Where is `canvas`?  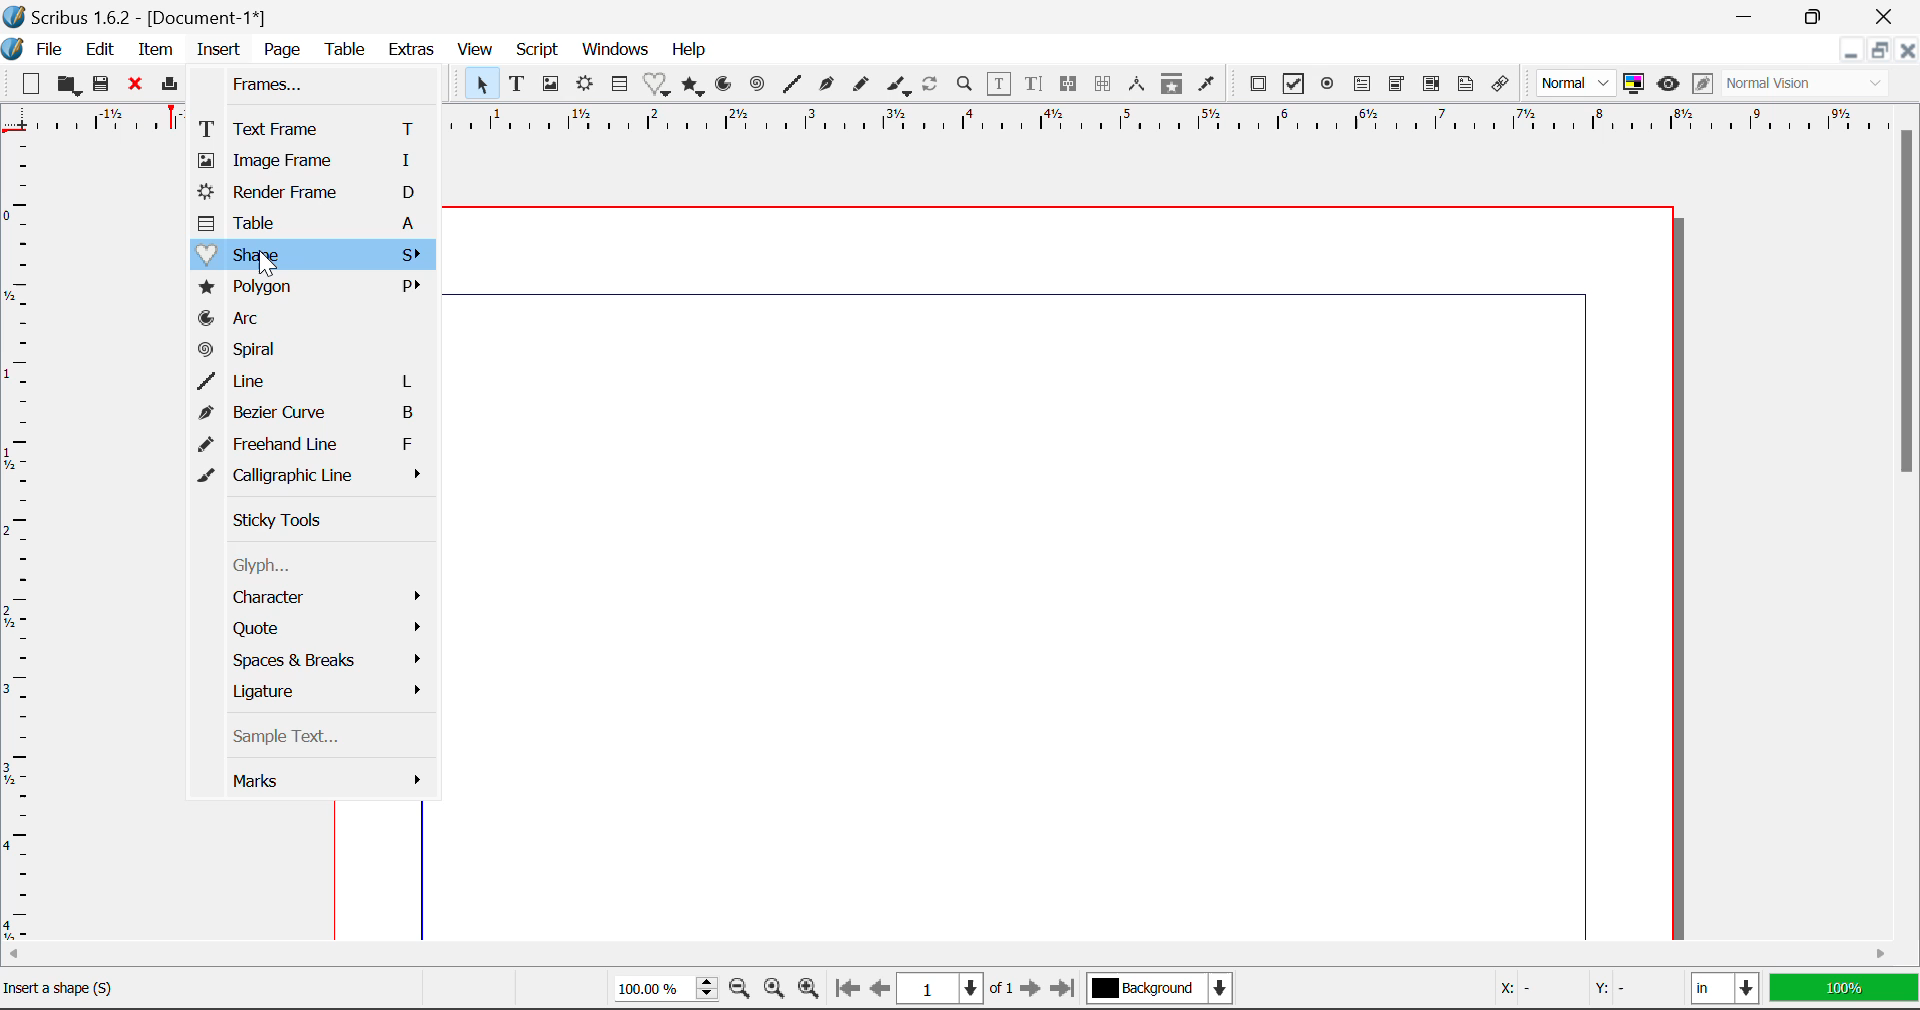
canvas is located at coordinates (1053, 574).